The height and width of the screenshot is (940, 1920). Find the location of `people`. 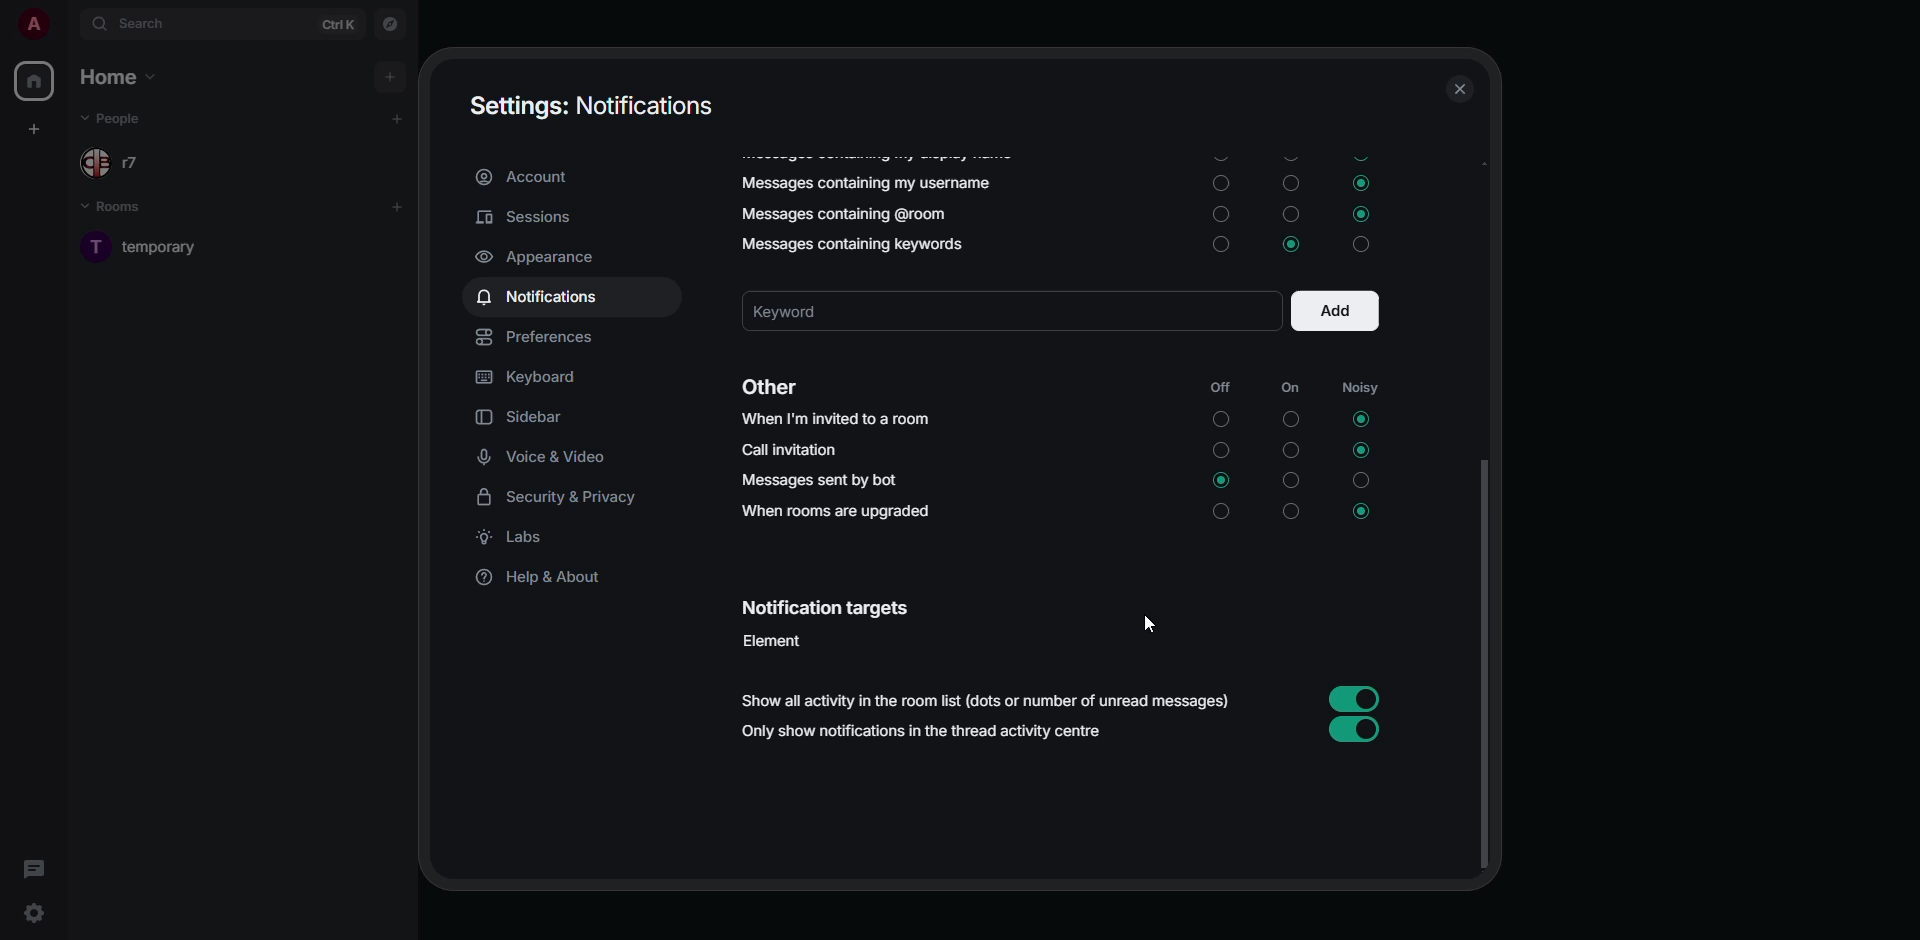

people is located at coordinates (115, 118).